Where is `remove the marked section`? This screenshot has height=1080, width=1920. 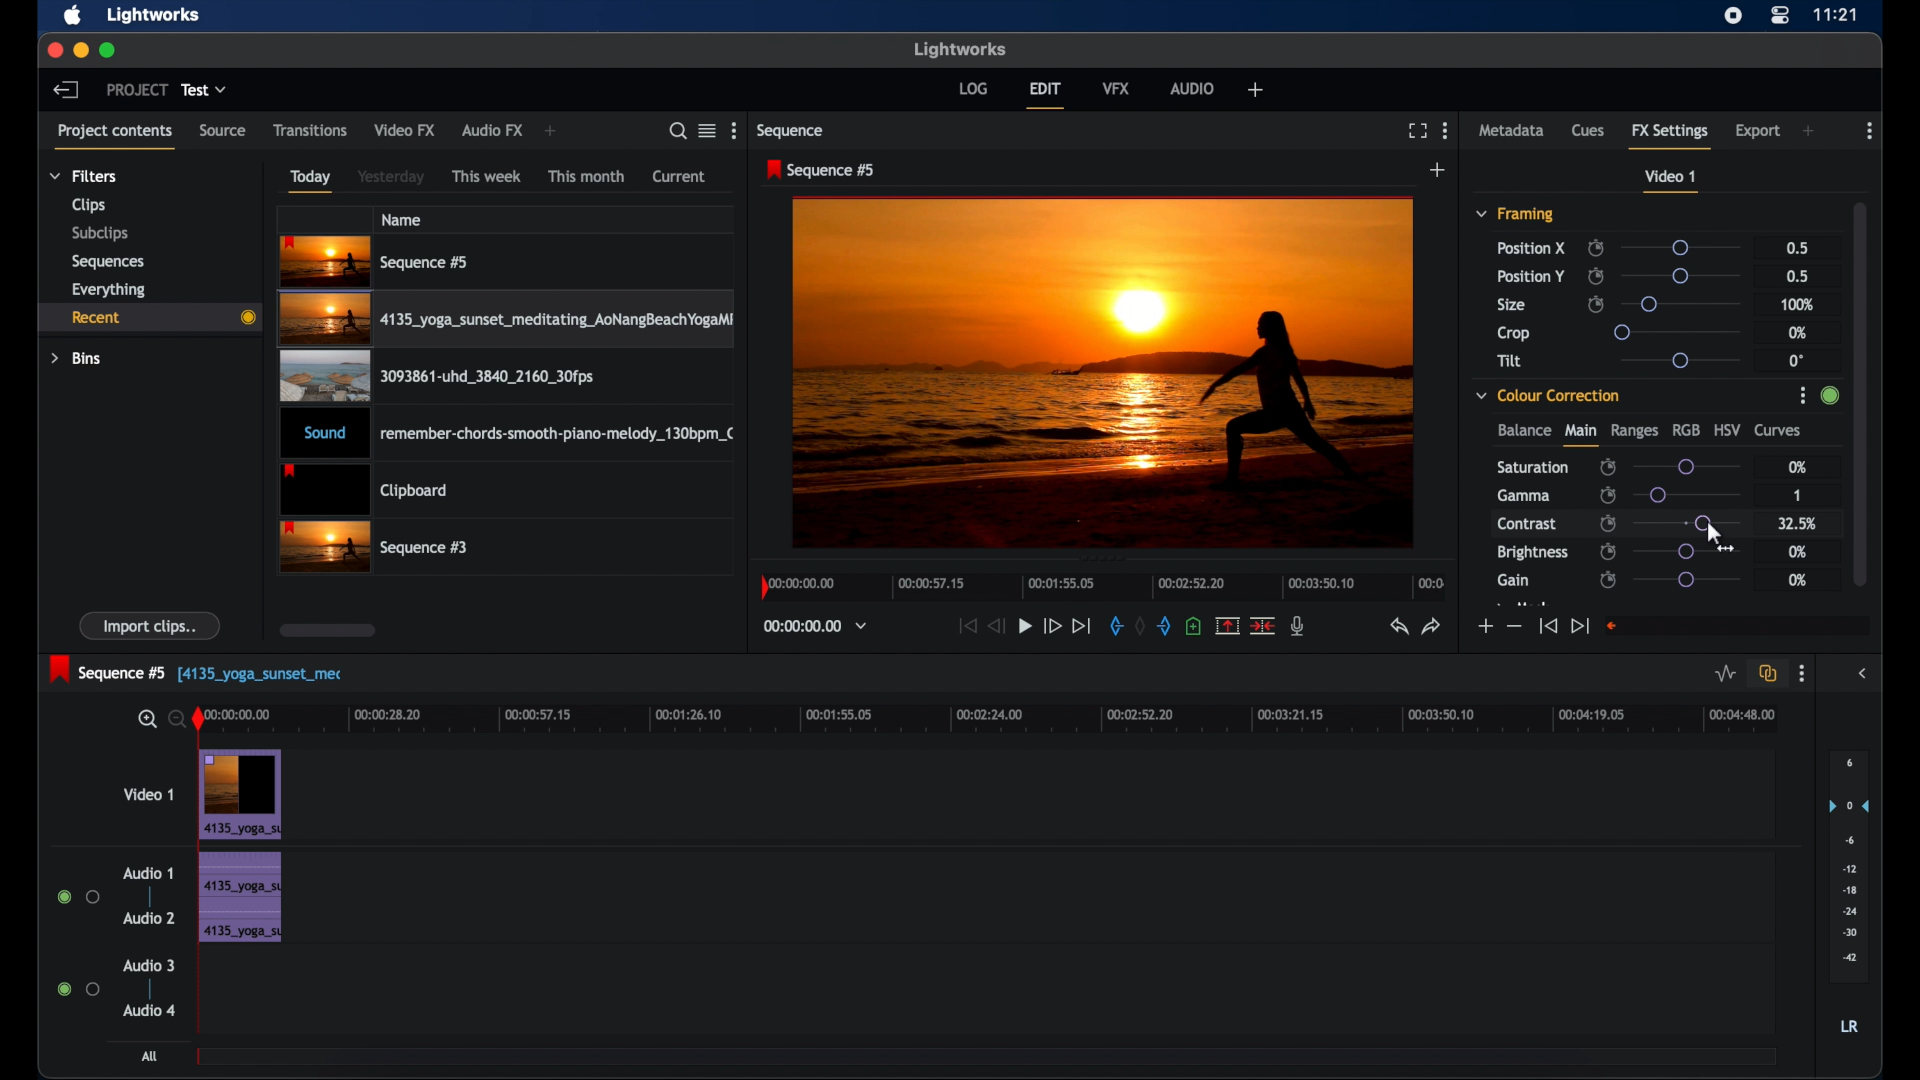 remove the marked section is located at coordinates (1226, 626).